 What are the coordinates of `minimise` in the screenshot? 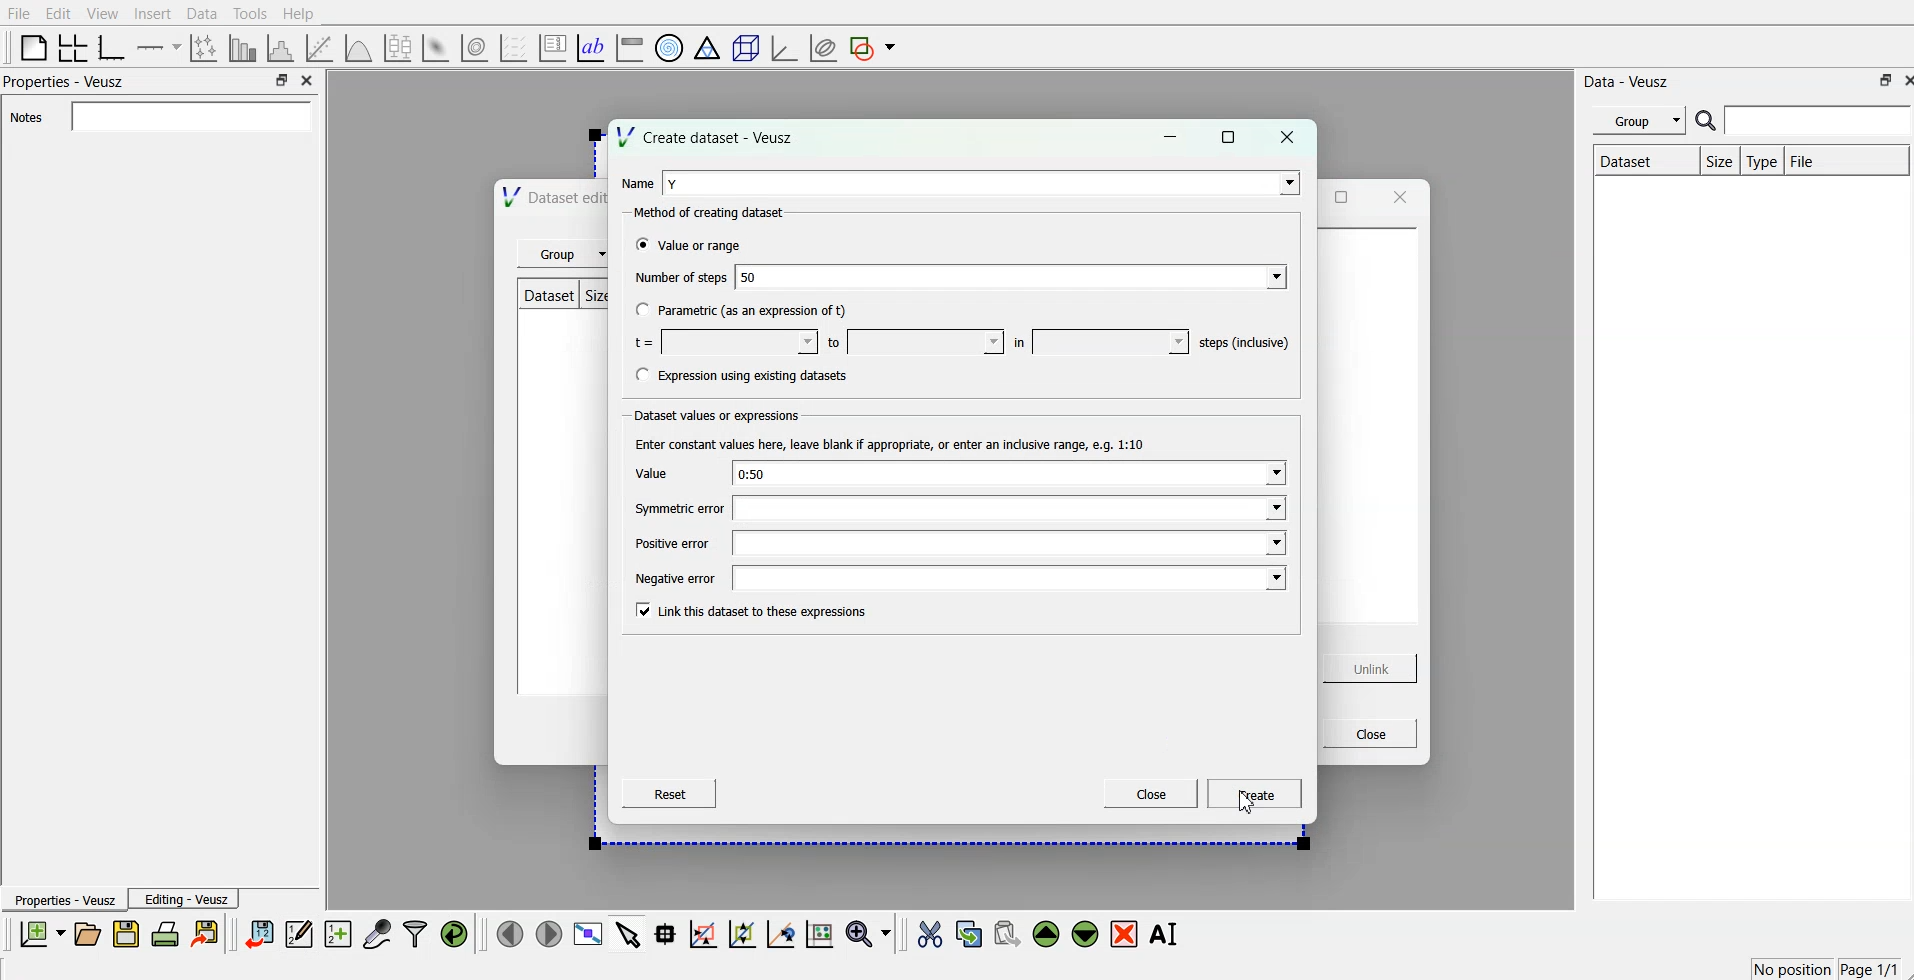 It's located at (1879, 80).